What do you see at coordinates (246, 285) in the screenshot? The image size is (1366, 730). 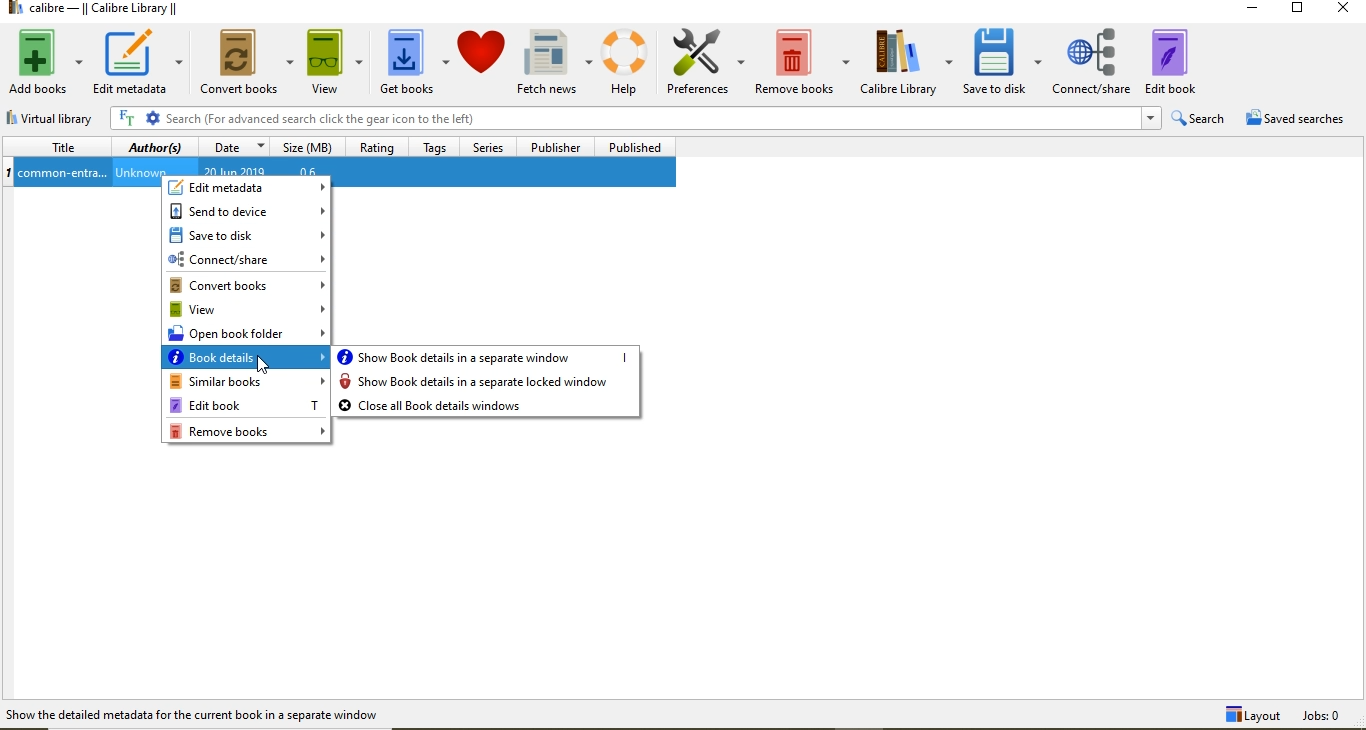 I see `convert books` at bounding box center [246, 285].